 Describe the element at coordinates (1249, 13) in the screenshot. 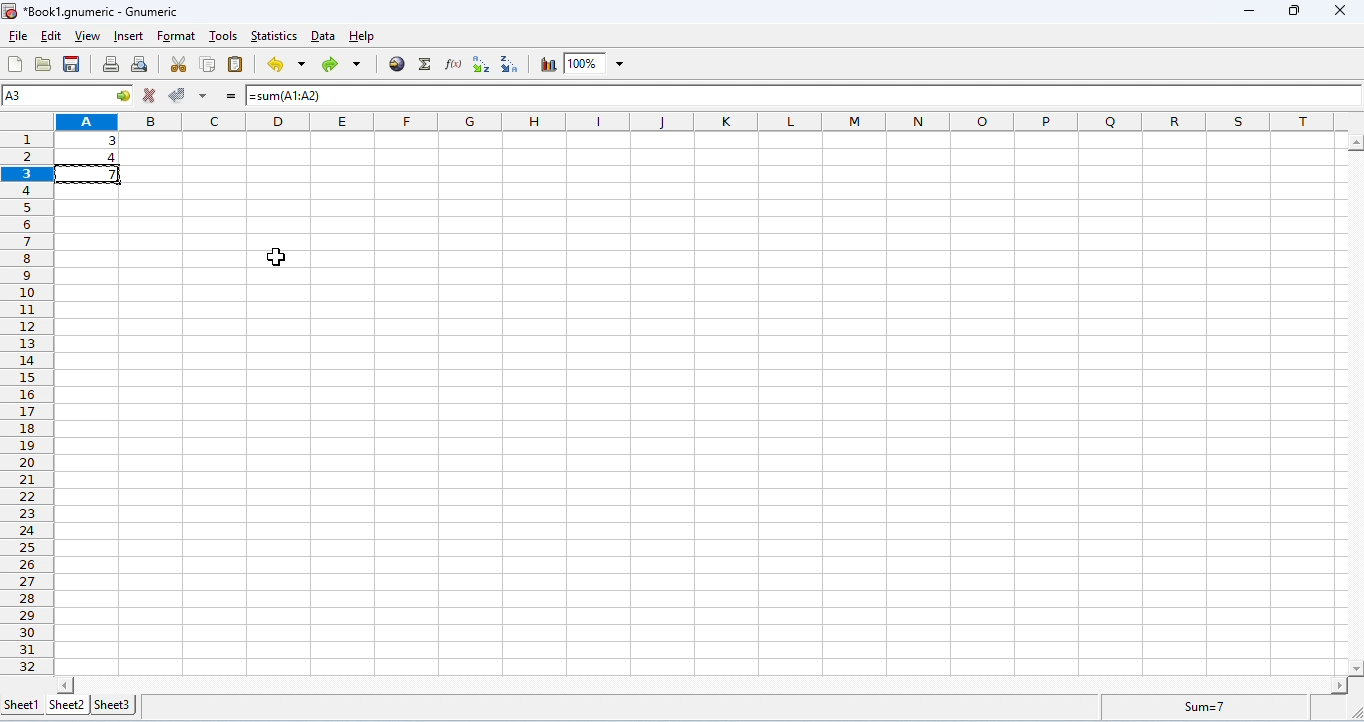

I see `minimize` at that location.